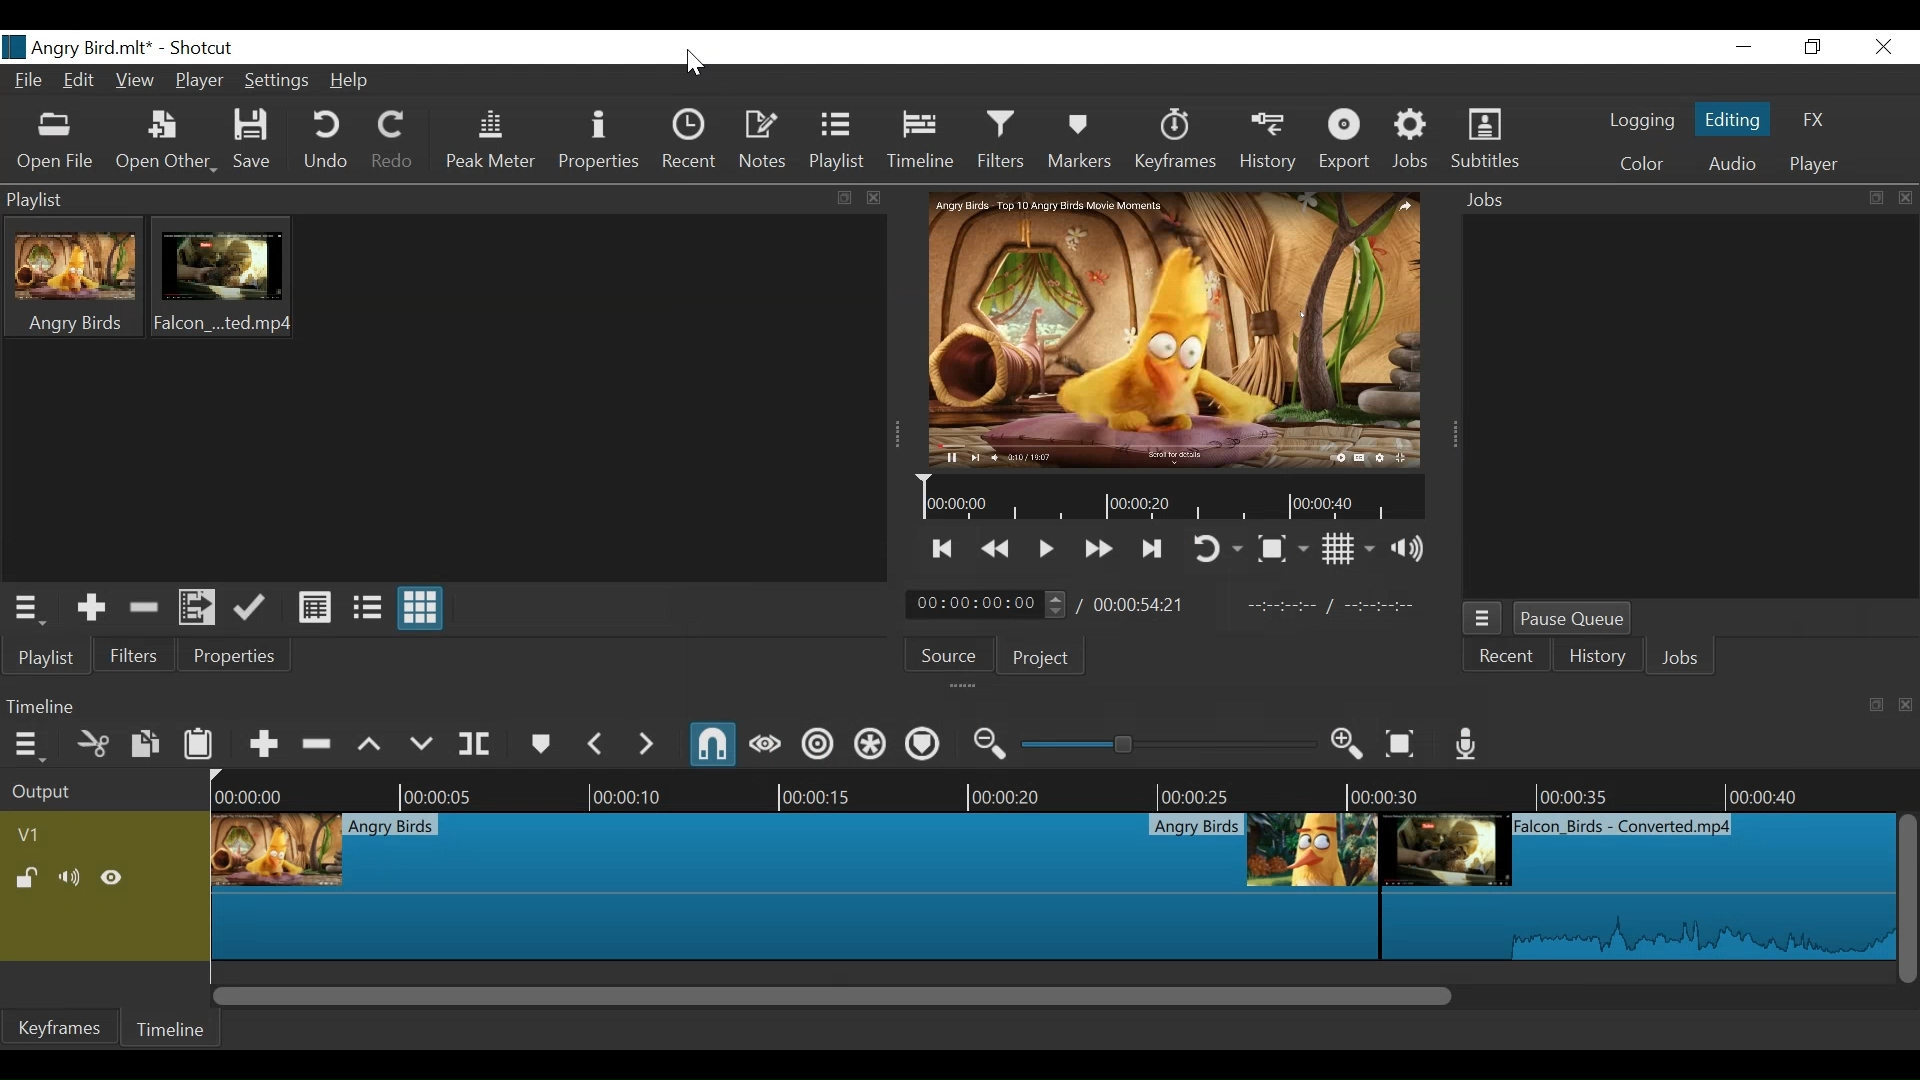 The width and height of the screenshot is (1920, 1080). I want to click on Zoom timeline in, so click(1348, 745).